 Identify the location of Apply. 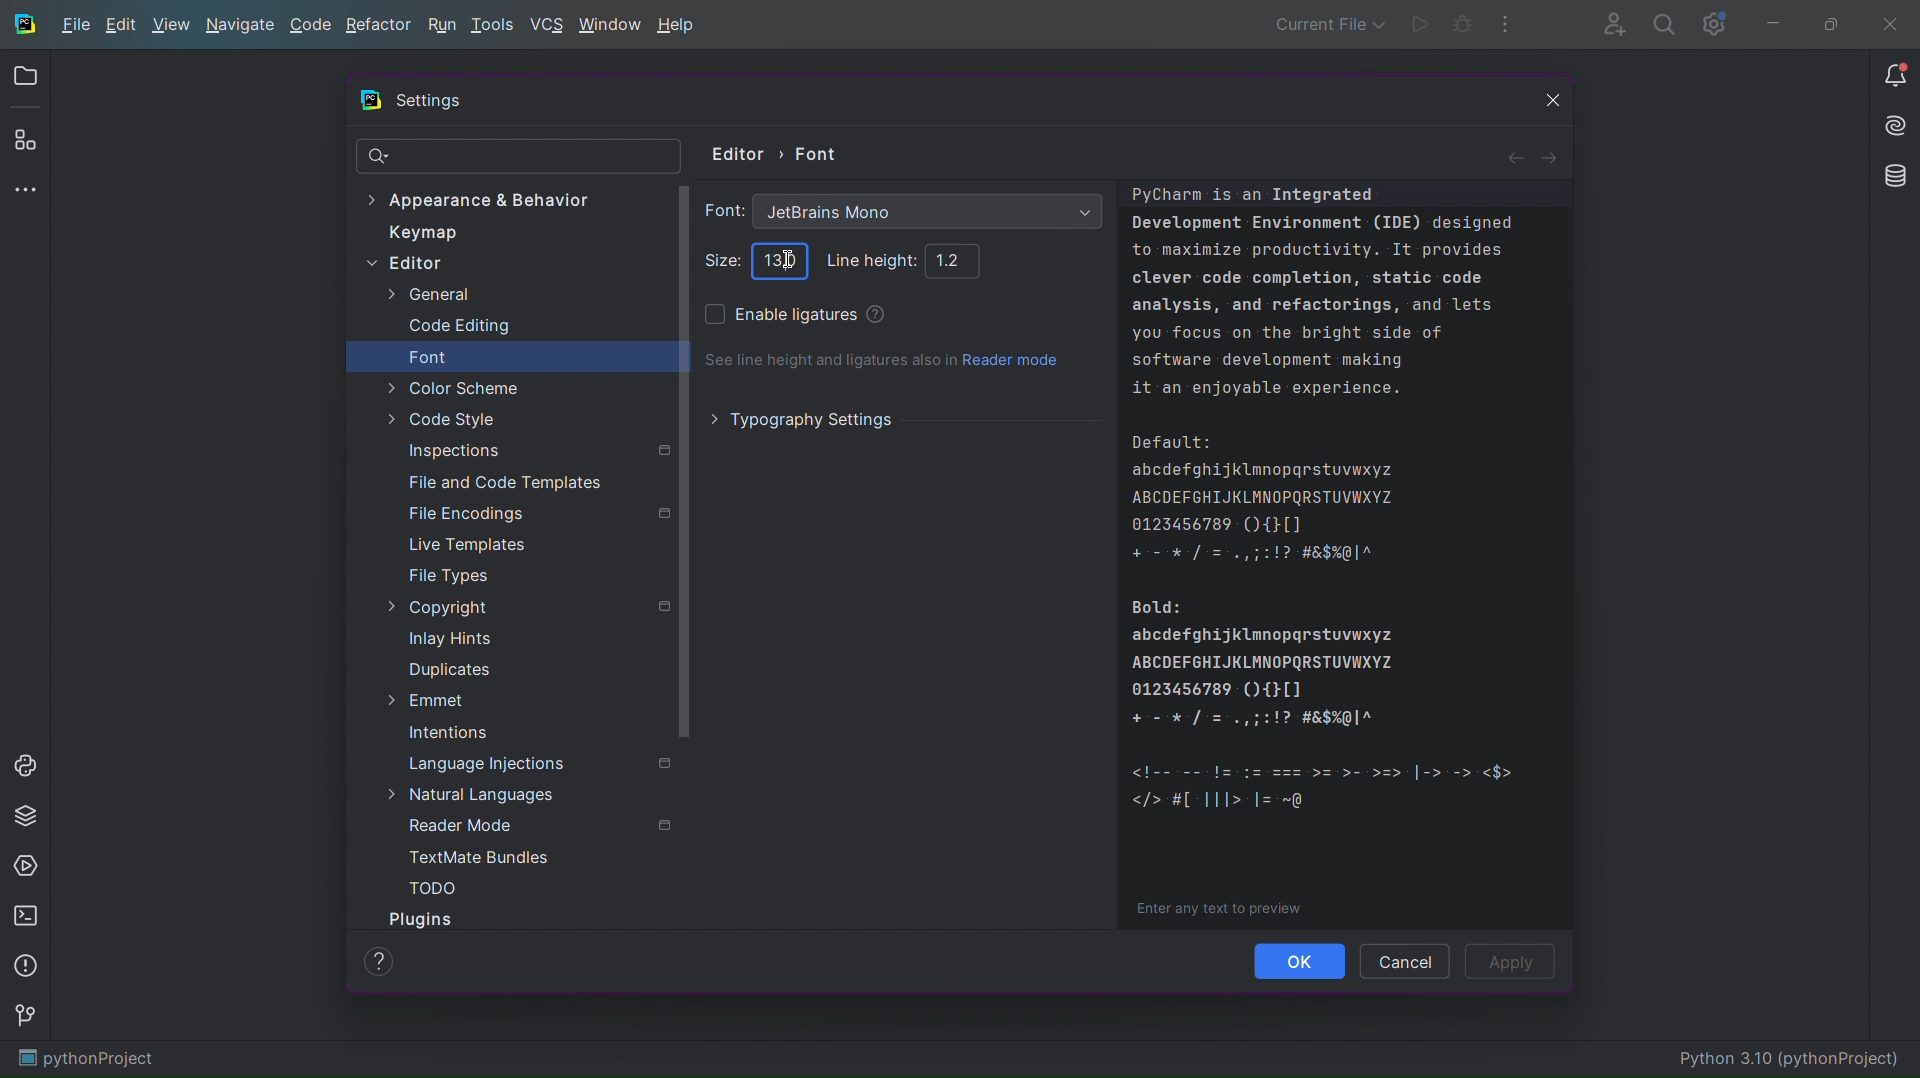
(1515, 962).